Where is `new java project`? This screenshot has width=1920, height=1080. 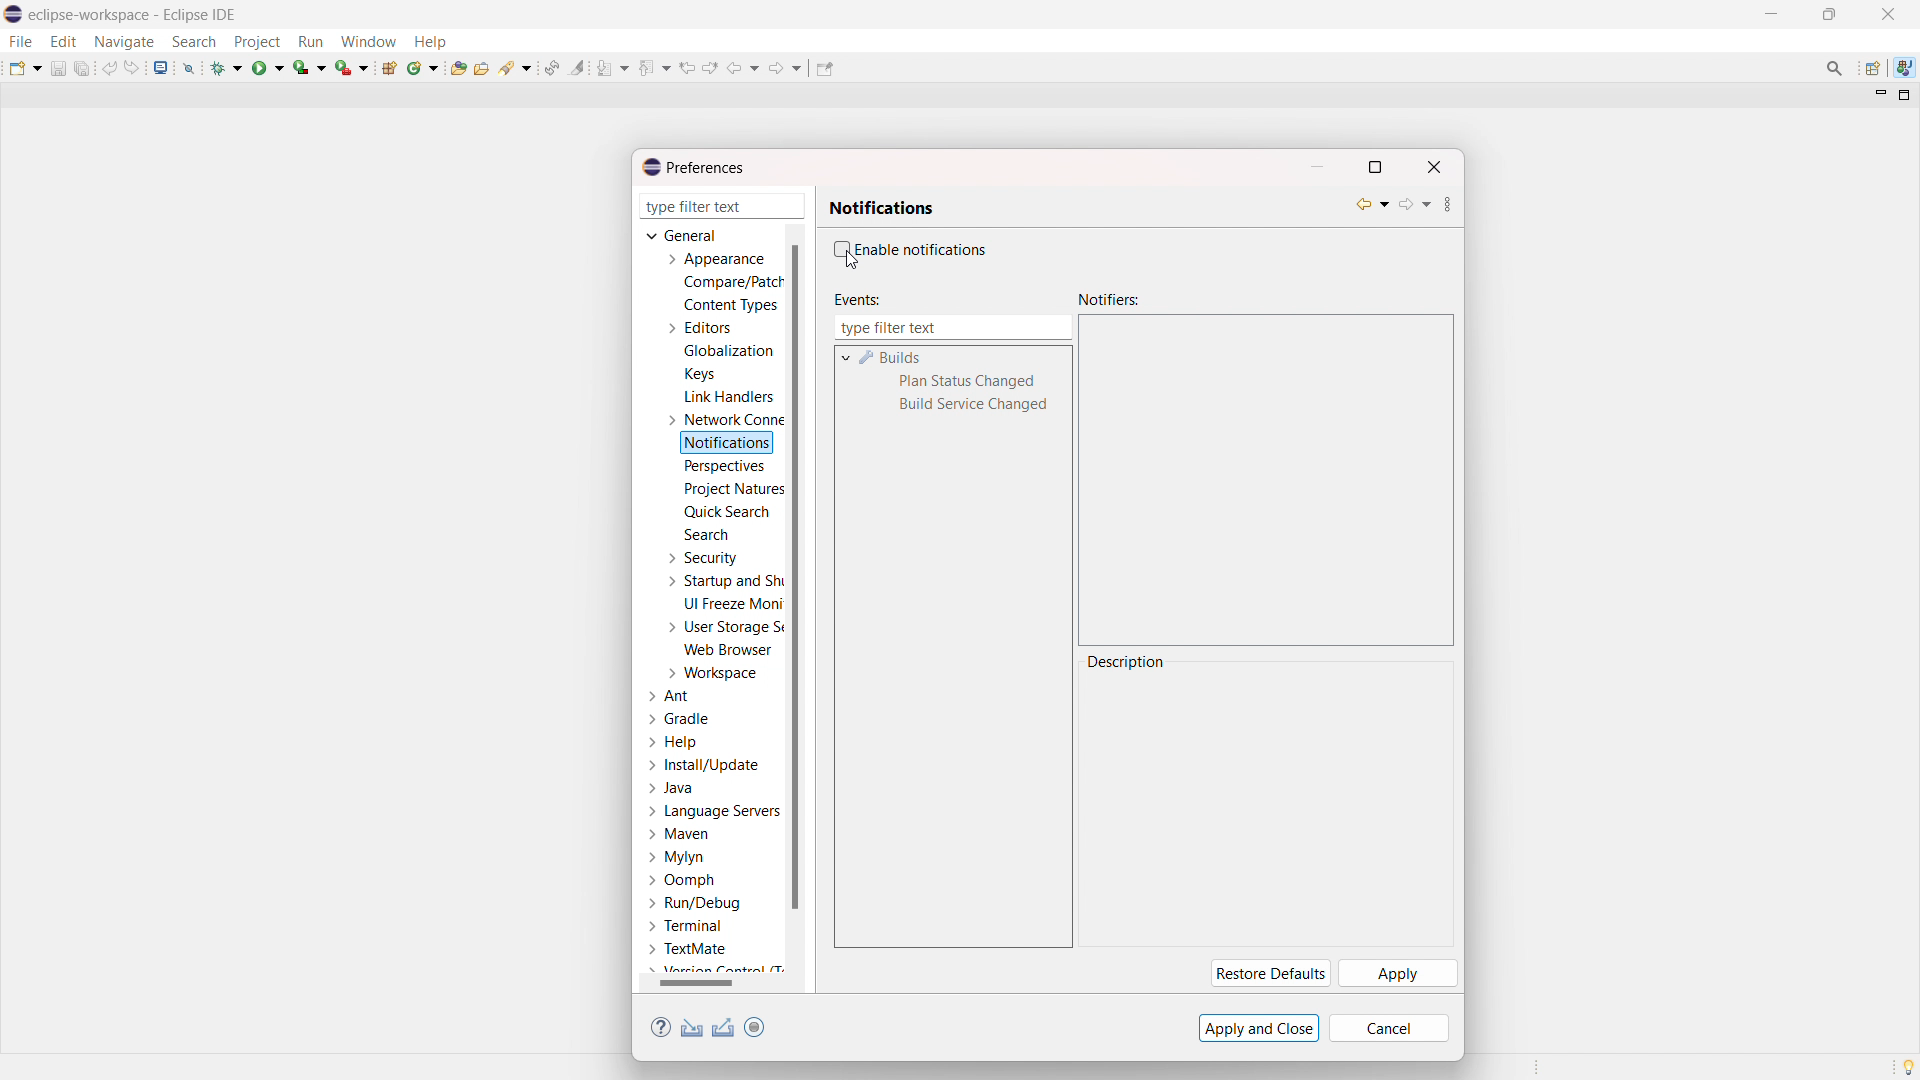 new java project is located at coordinates (391, 68).